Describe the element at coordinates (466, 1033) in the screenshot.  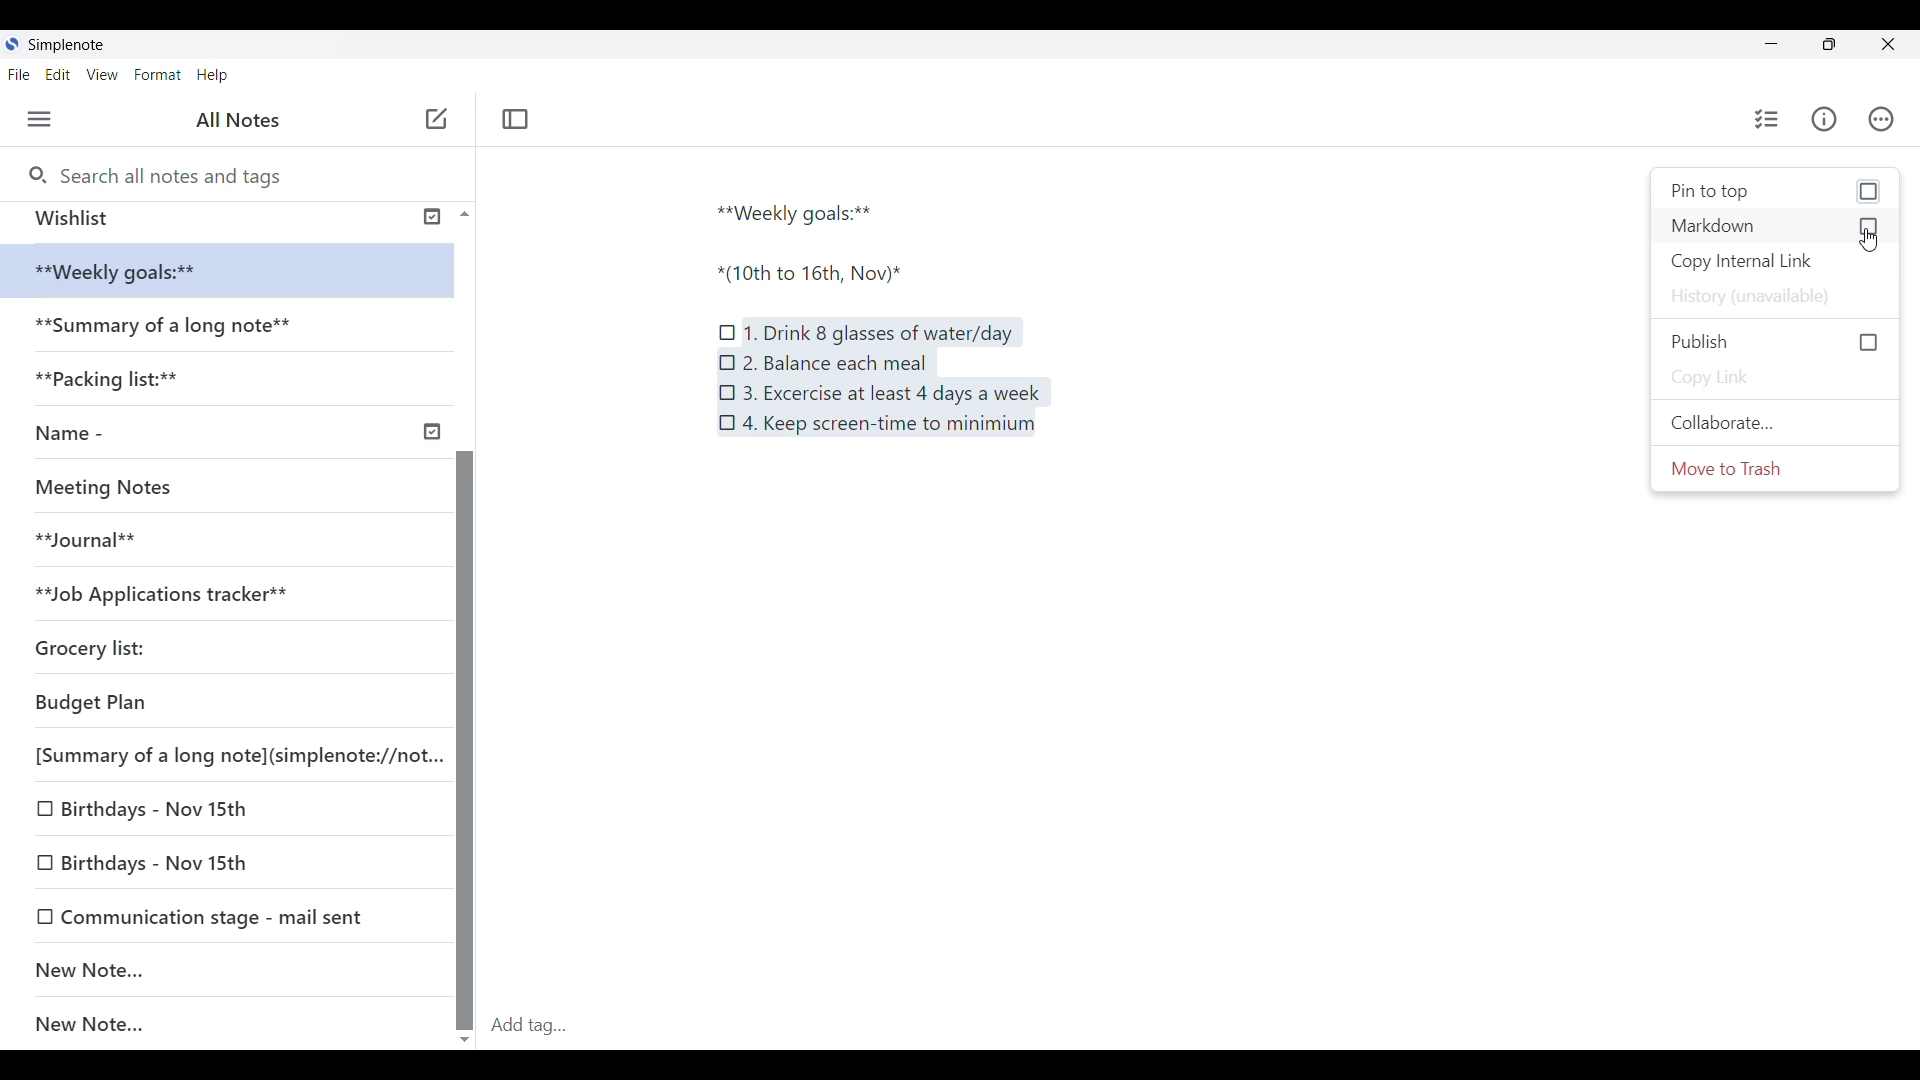
I see `scroll down button` at that location.